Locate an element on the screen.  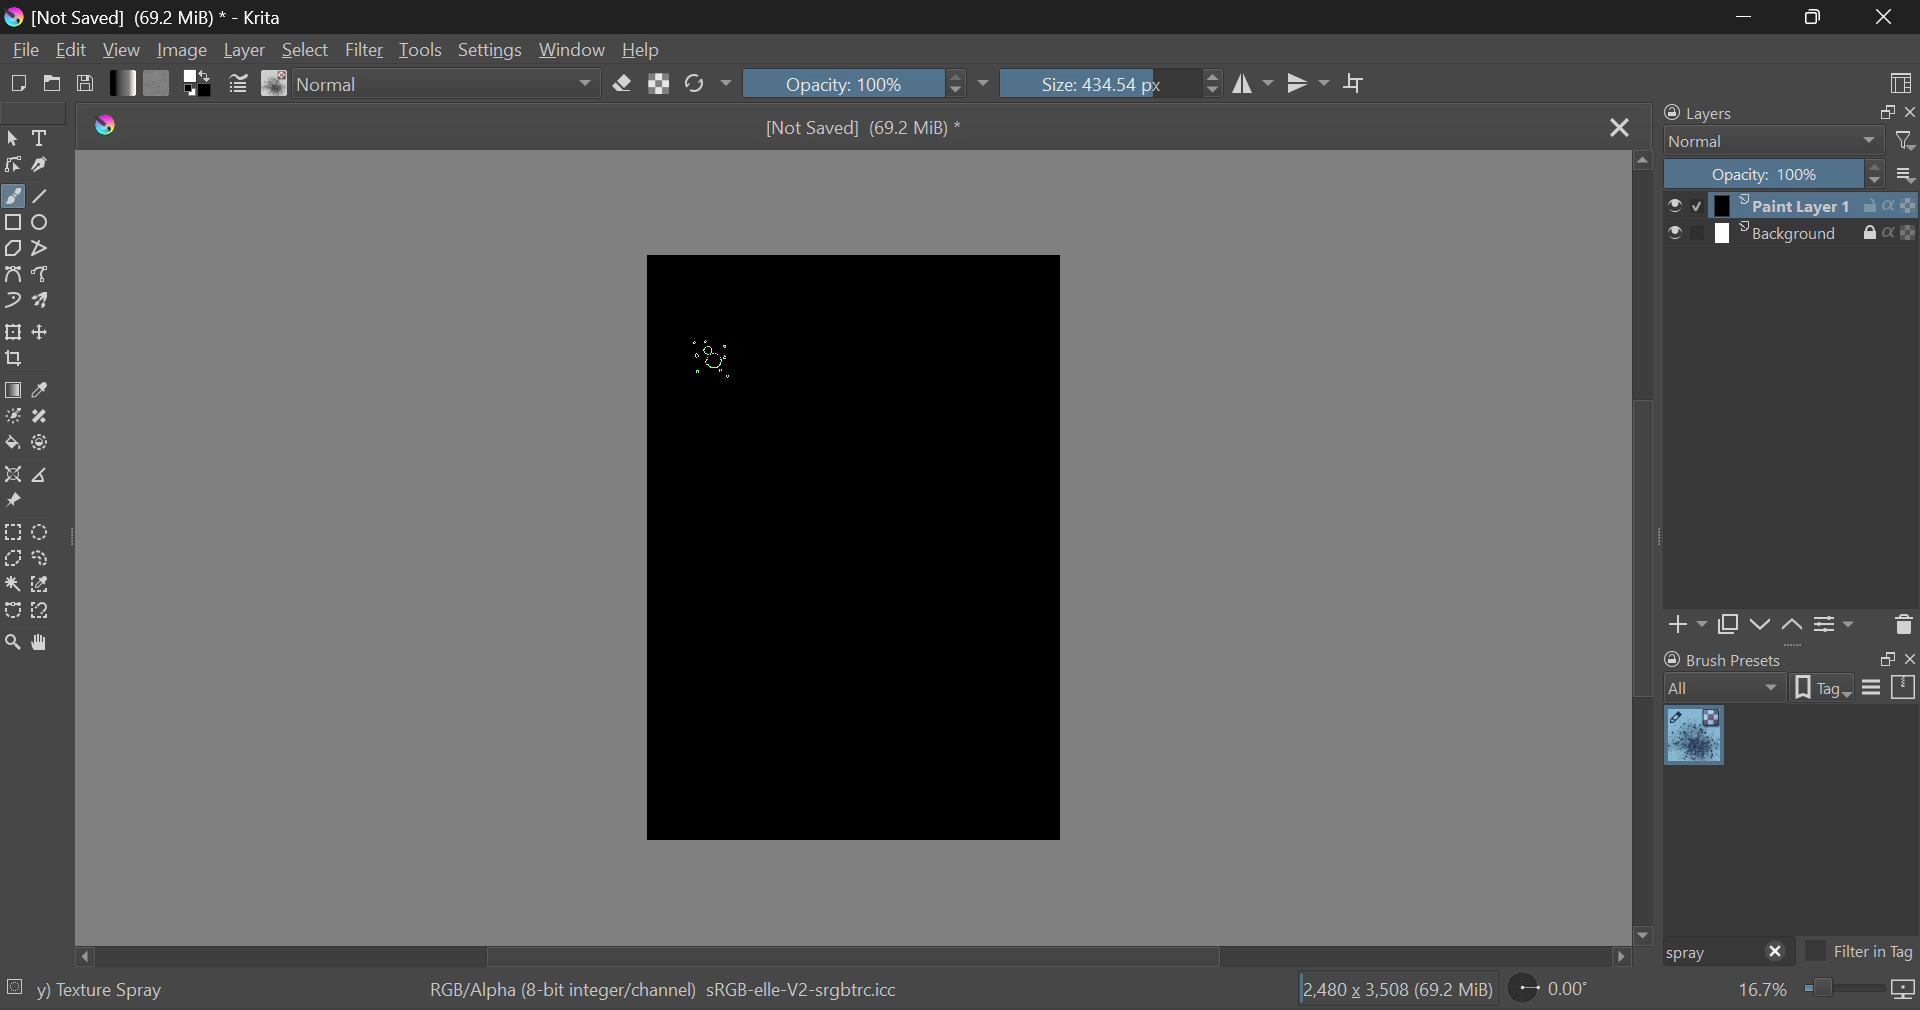
Select is located at coordinates (306, 49).